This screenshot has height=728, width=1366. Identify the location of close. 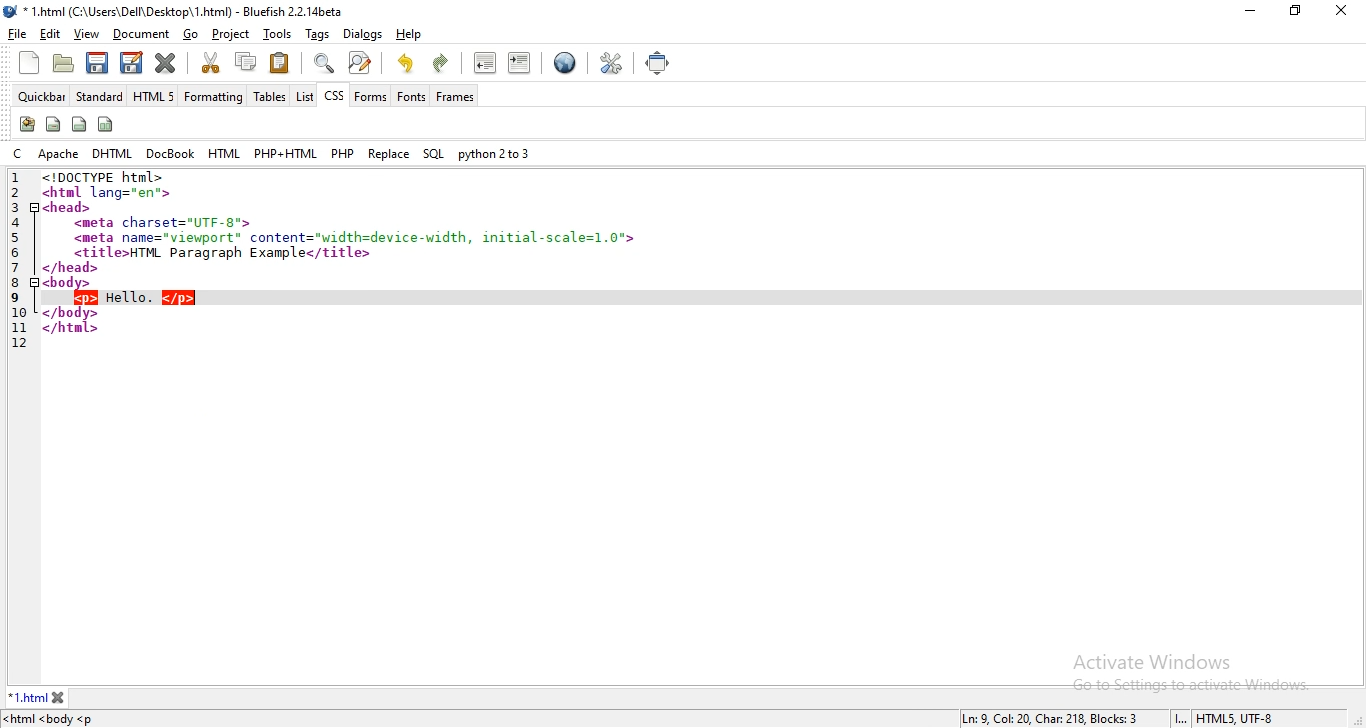
(59, 697).